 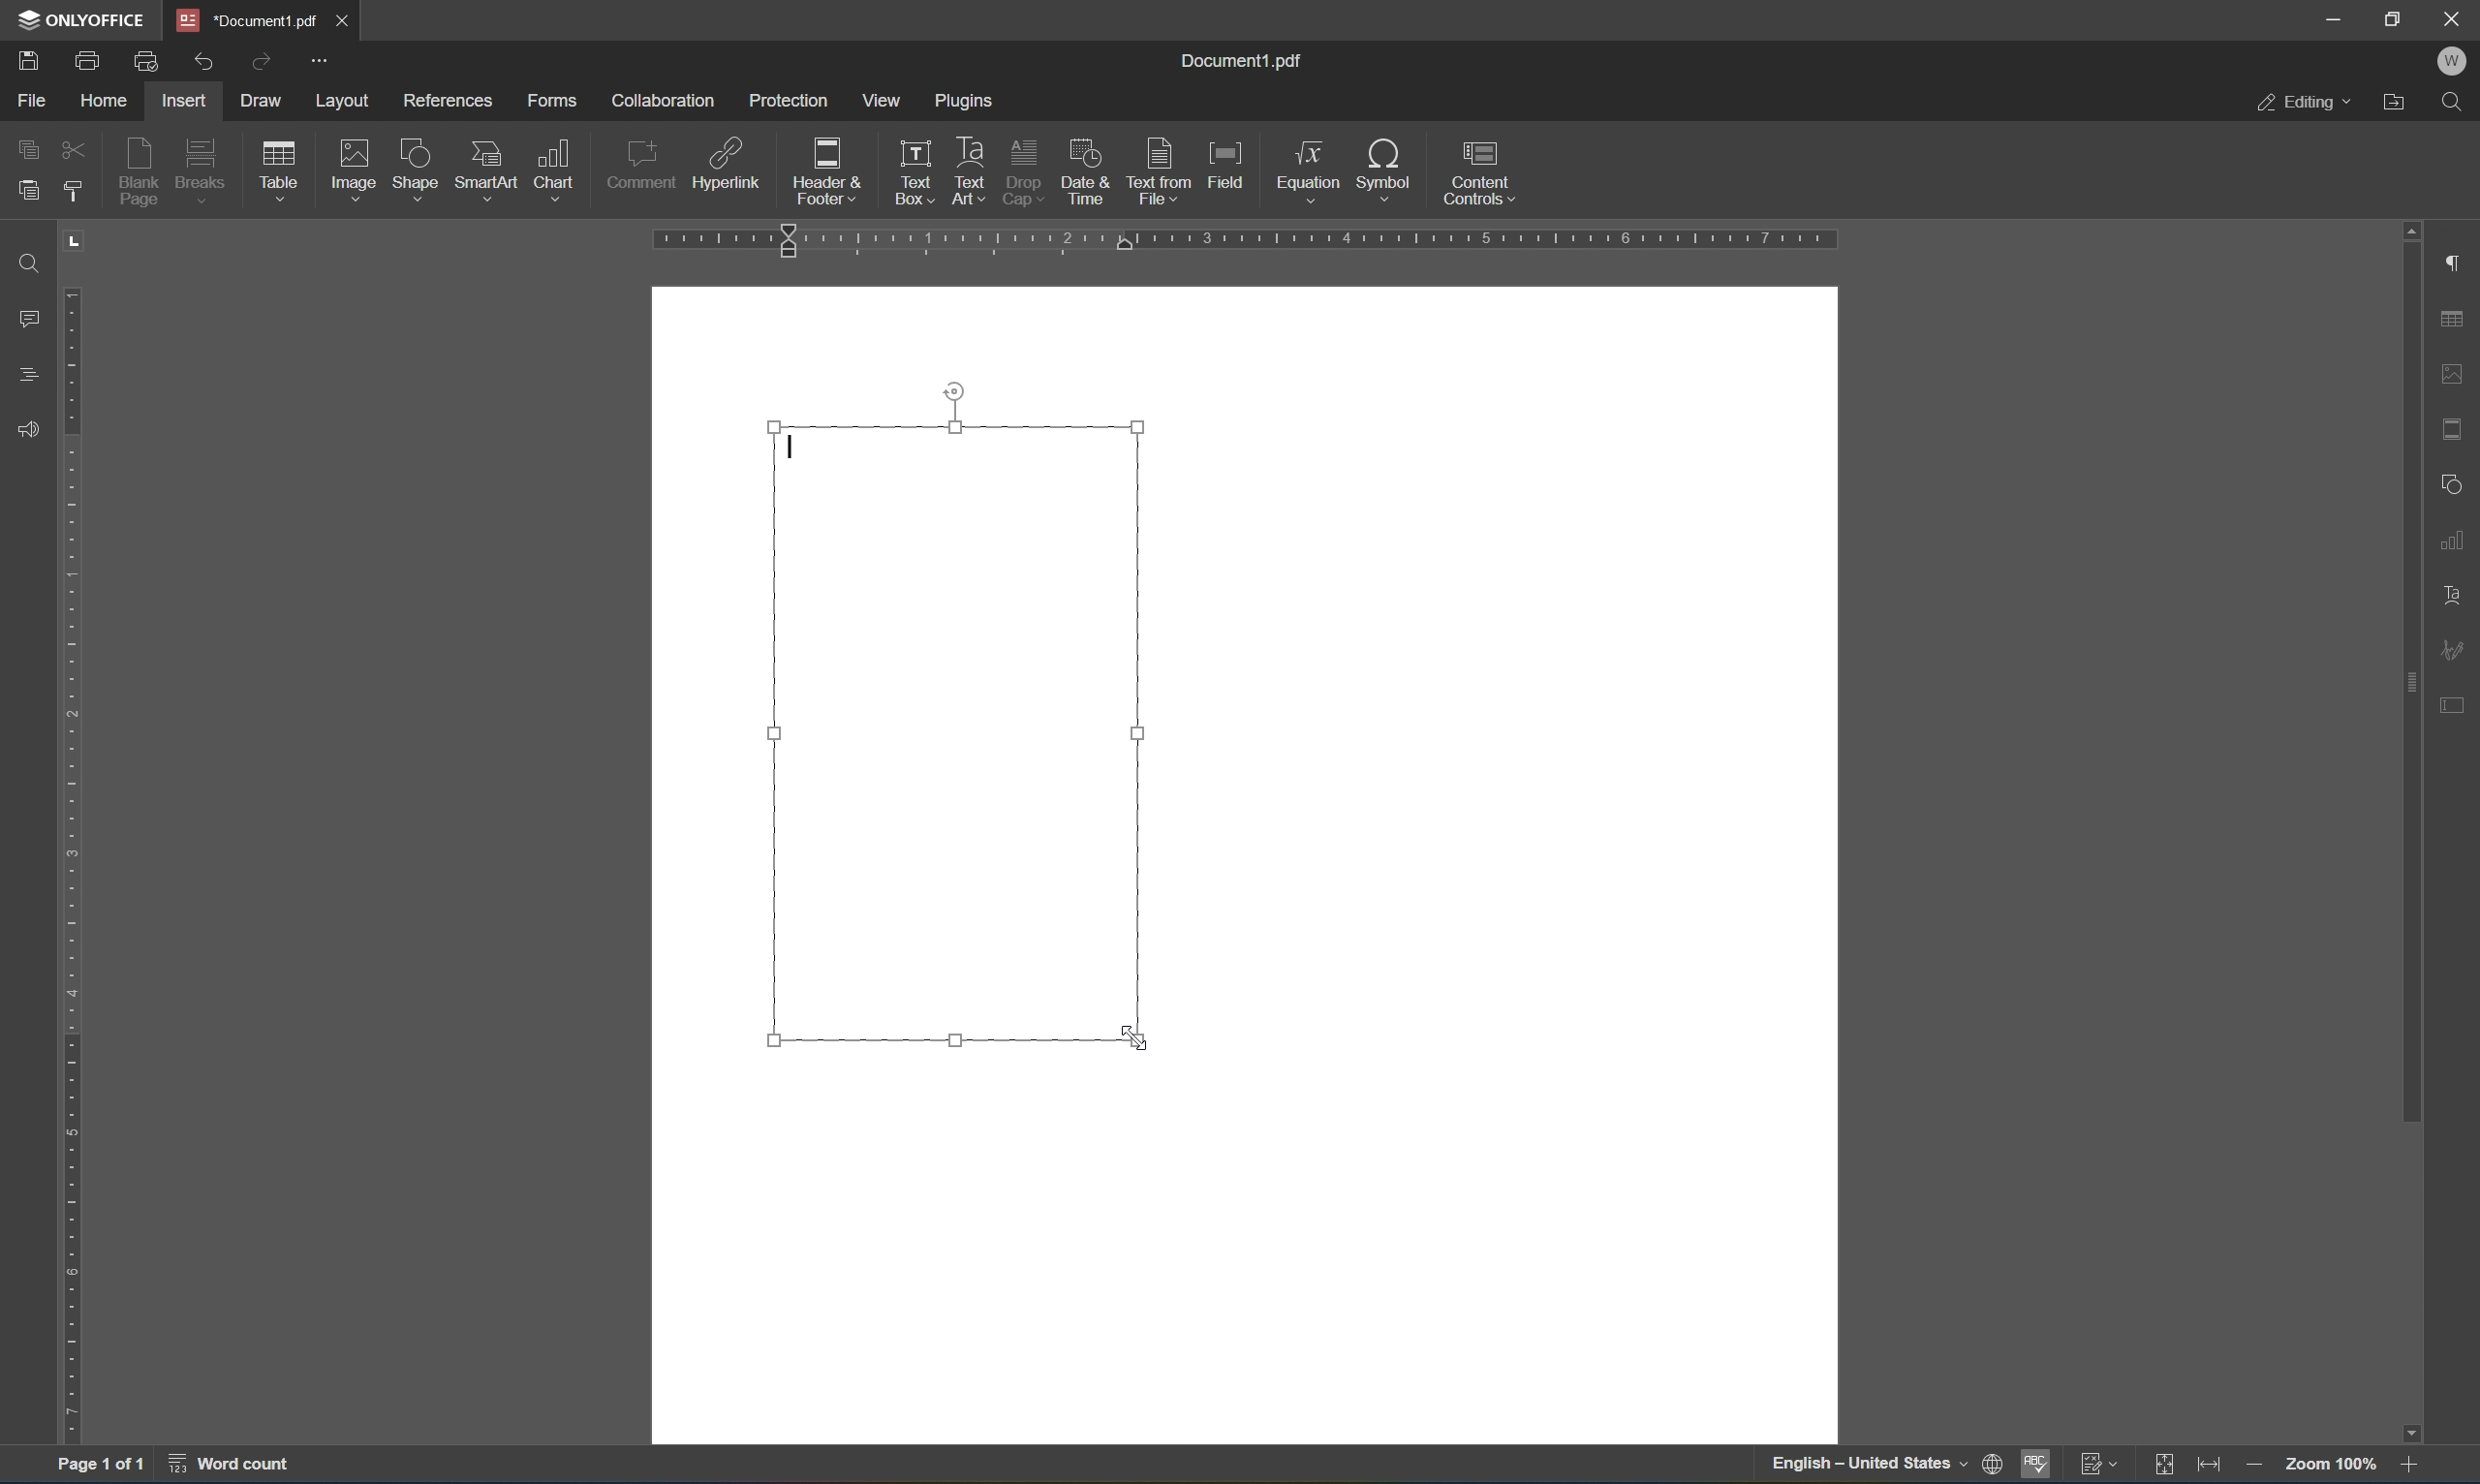 I want to click on image, so click(x=356, y=169).